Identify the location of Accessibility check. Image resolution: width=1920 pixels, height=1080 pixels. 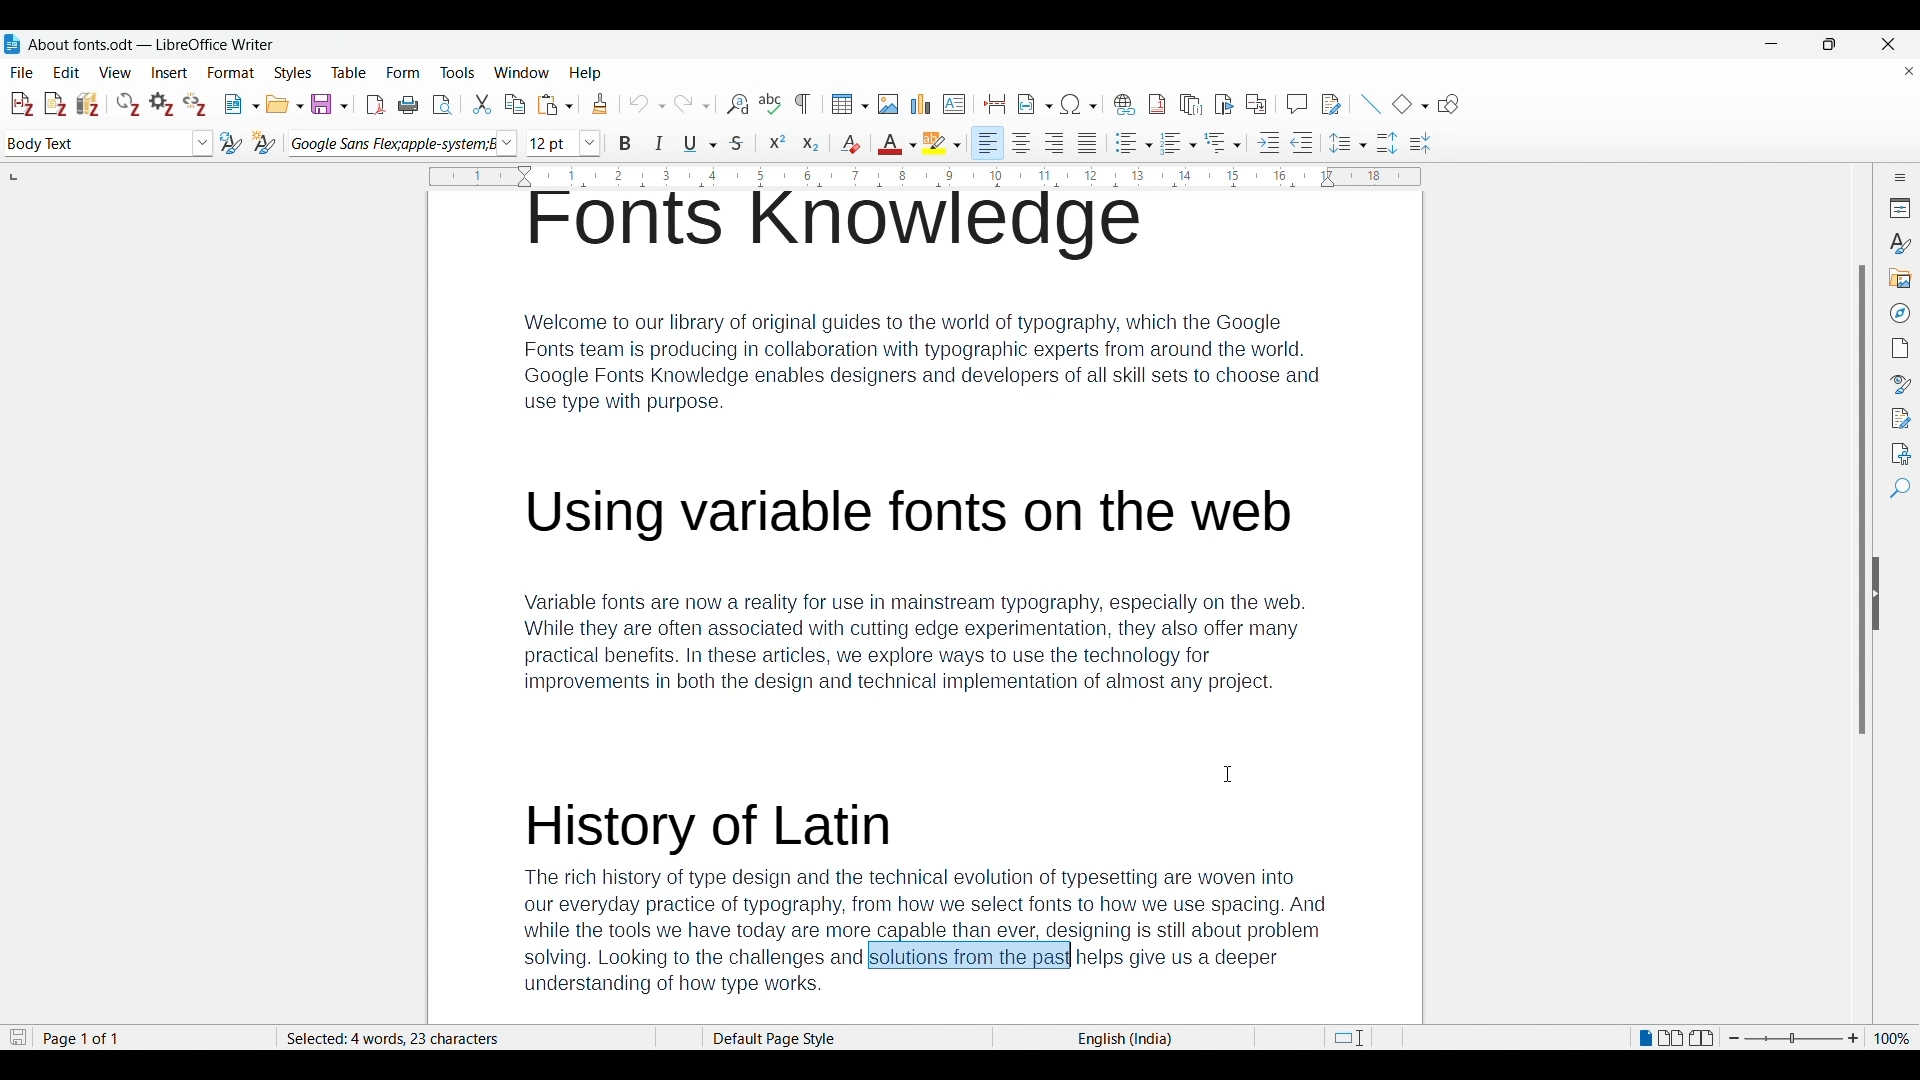
(1898, 453).